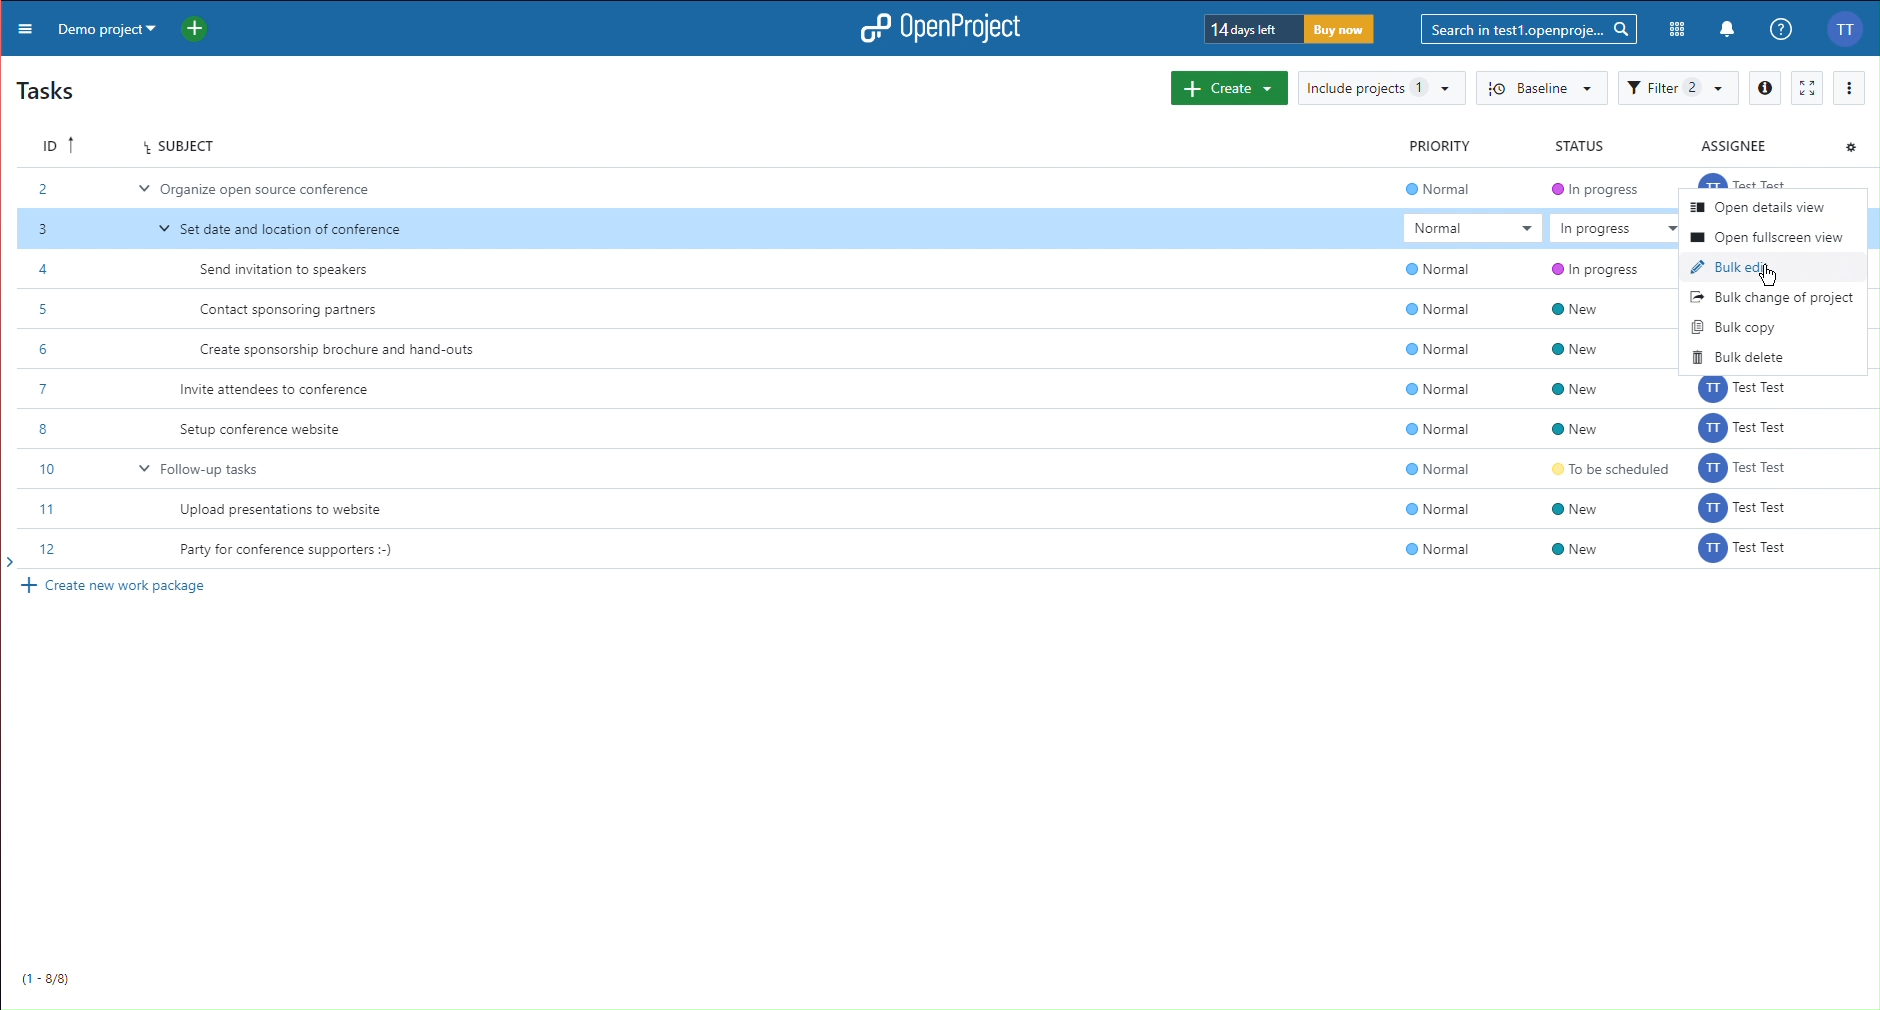  What do you see at coordinates (261, 430) in the screenshot?
I see `Setup conference website` at bounding box center [261, 430].